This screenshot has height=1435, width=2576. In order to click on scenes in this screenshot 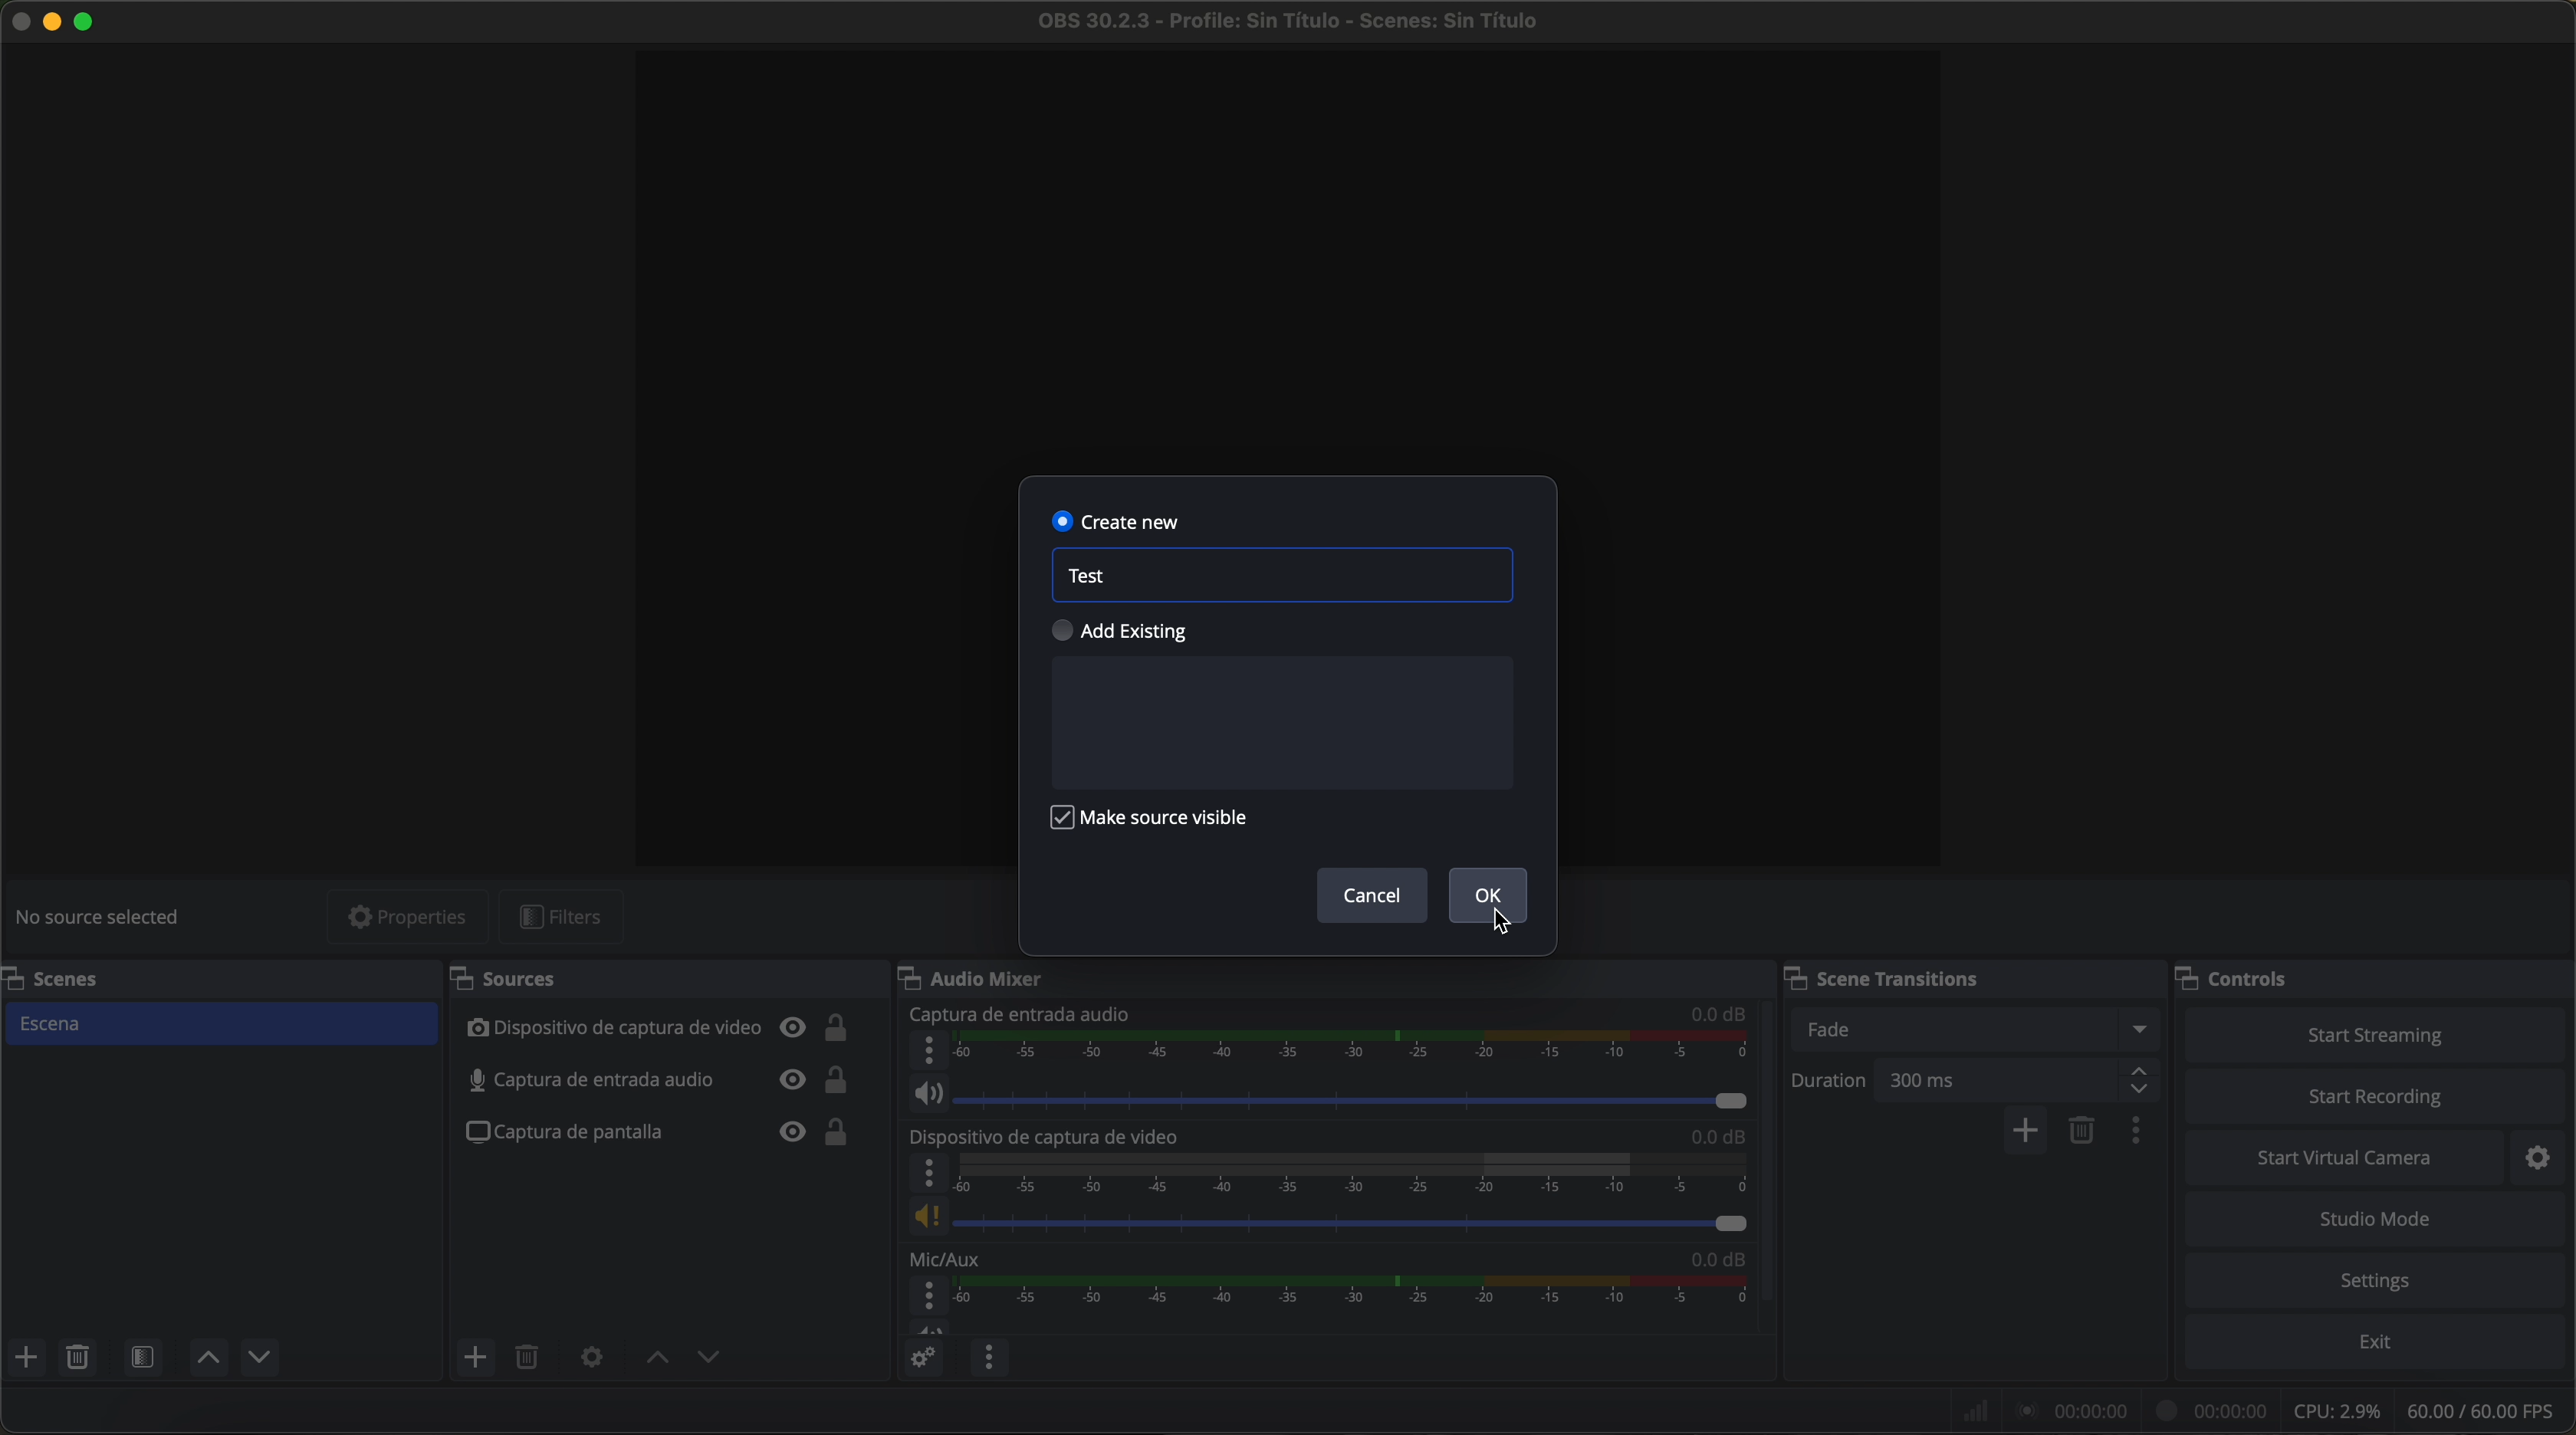, I will do `click(55, 977)`.